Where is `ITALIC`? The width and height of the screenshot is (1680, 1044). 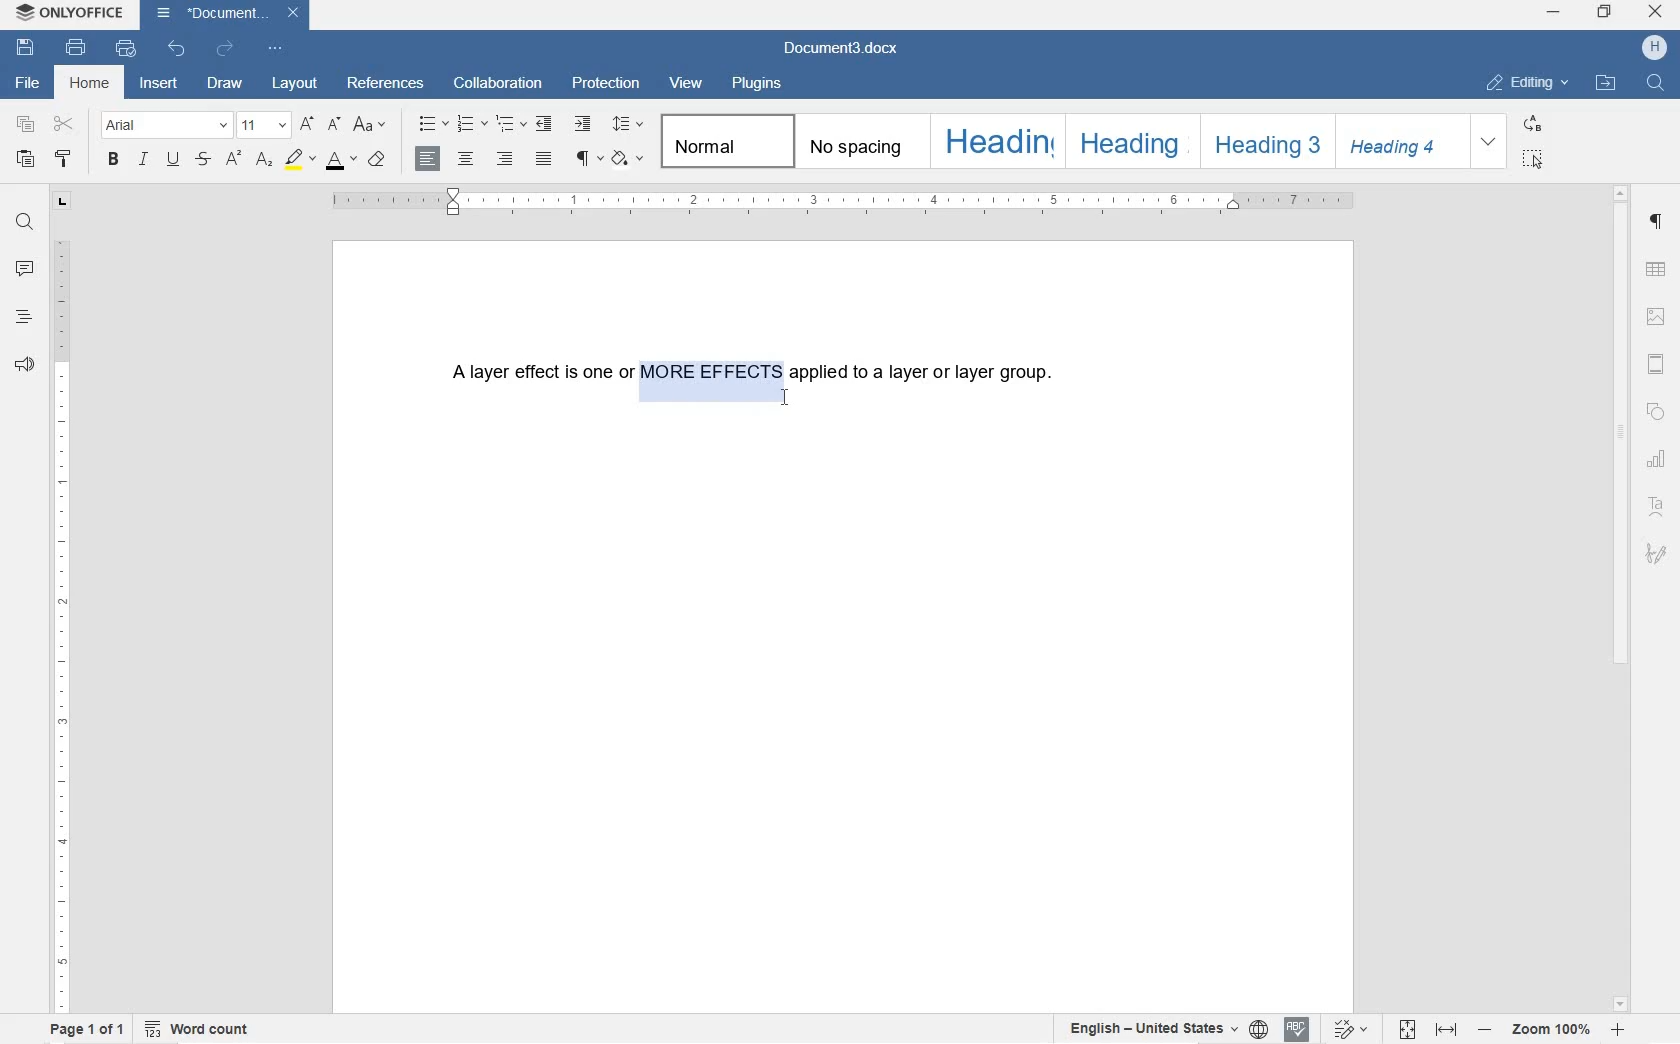
ITALIC is located at coordinates (145, 160).